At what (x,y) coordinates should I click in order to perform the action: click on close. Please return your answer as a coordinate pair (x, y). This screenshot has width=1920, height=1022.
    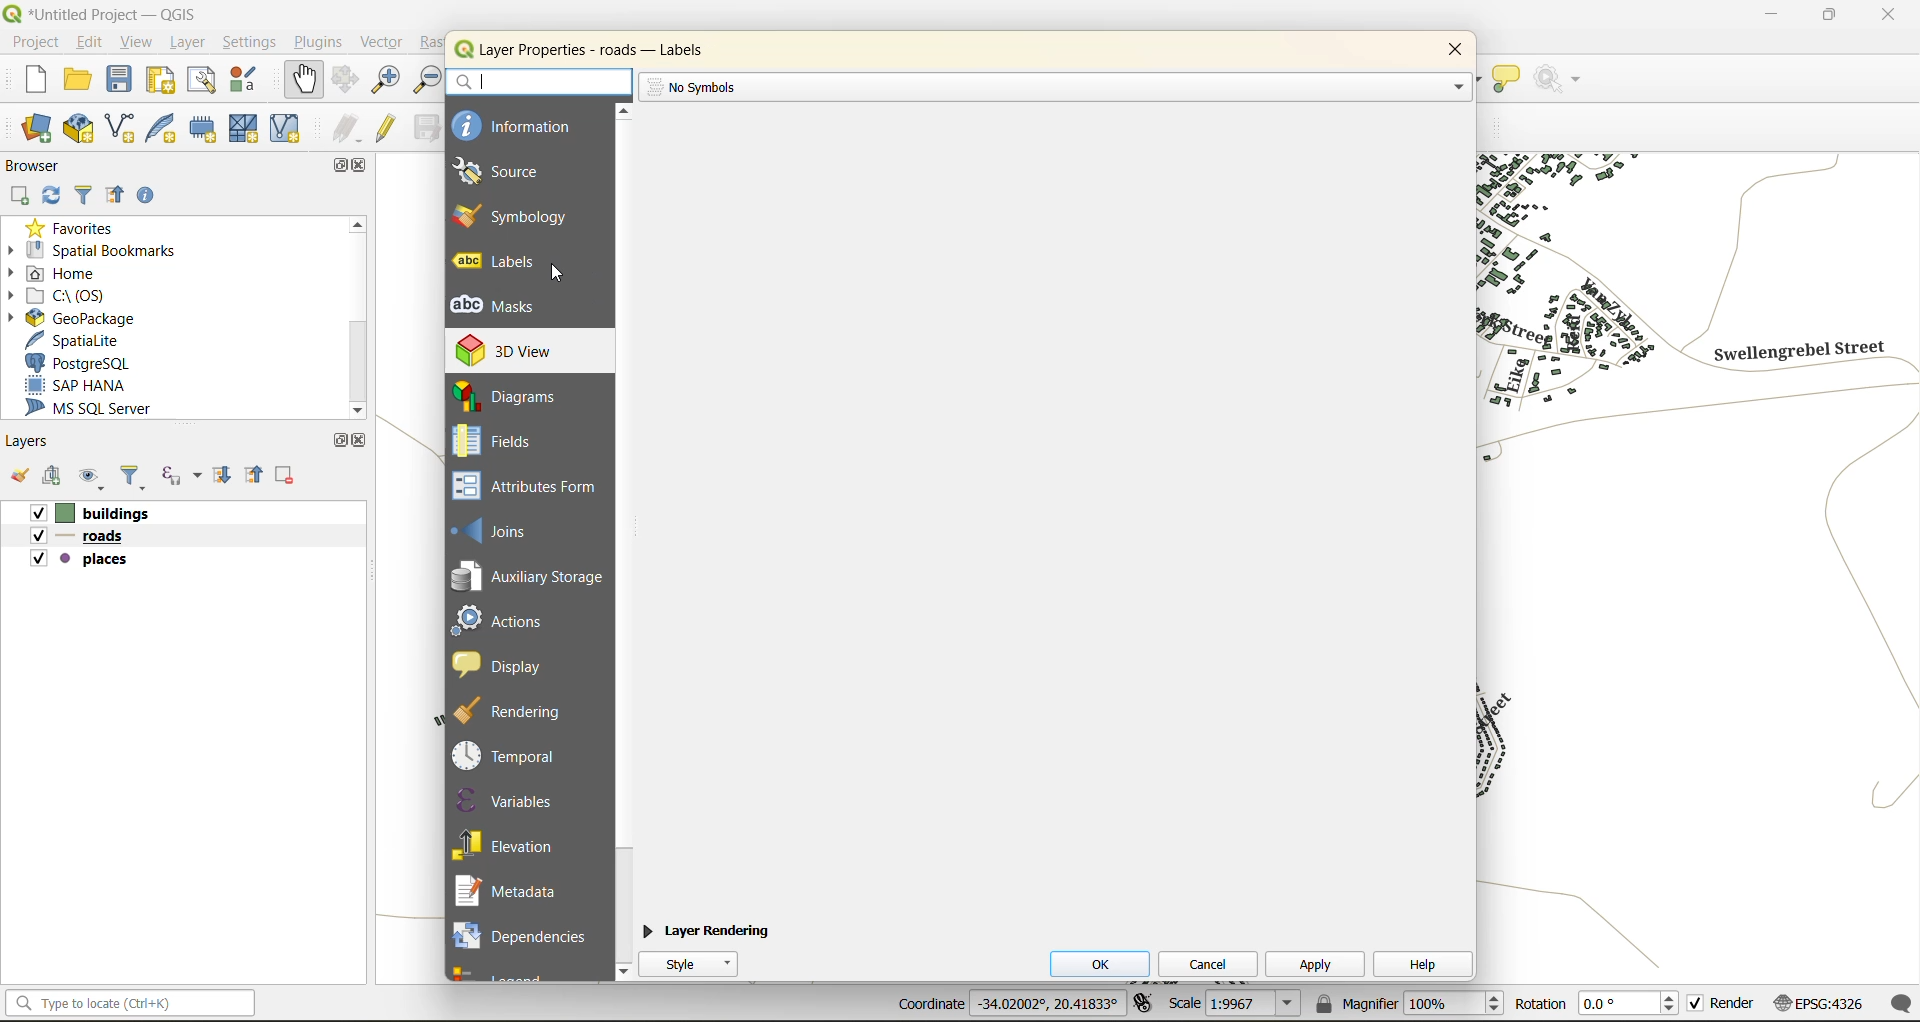
    Looking at the image, I should click on (1883, 17).